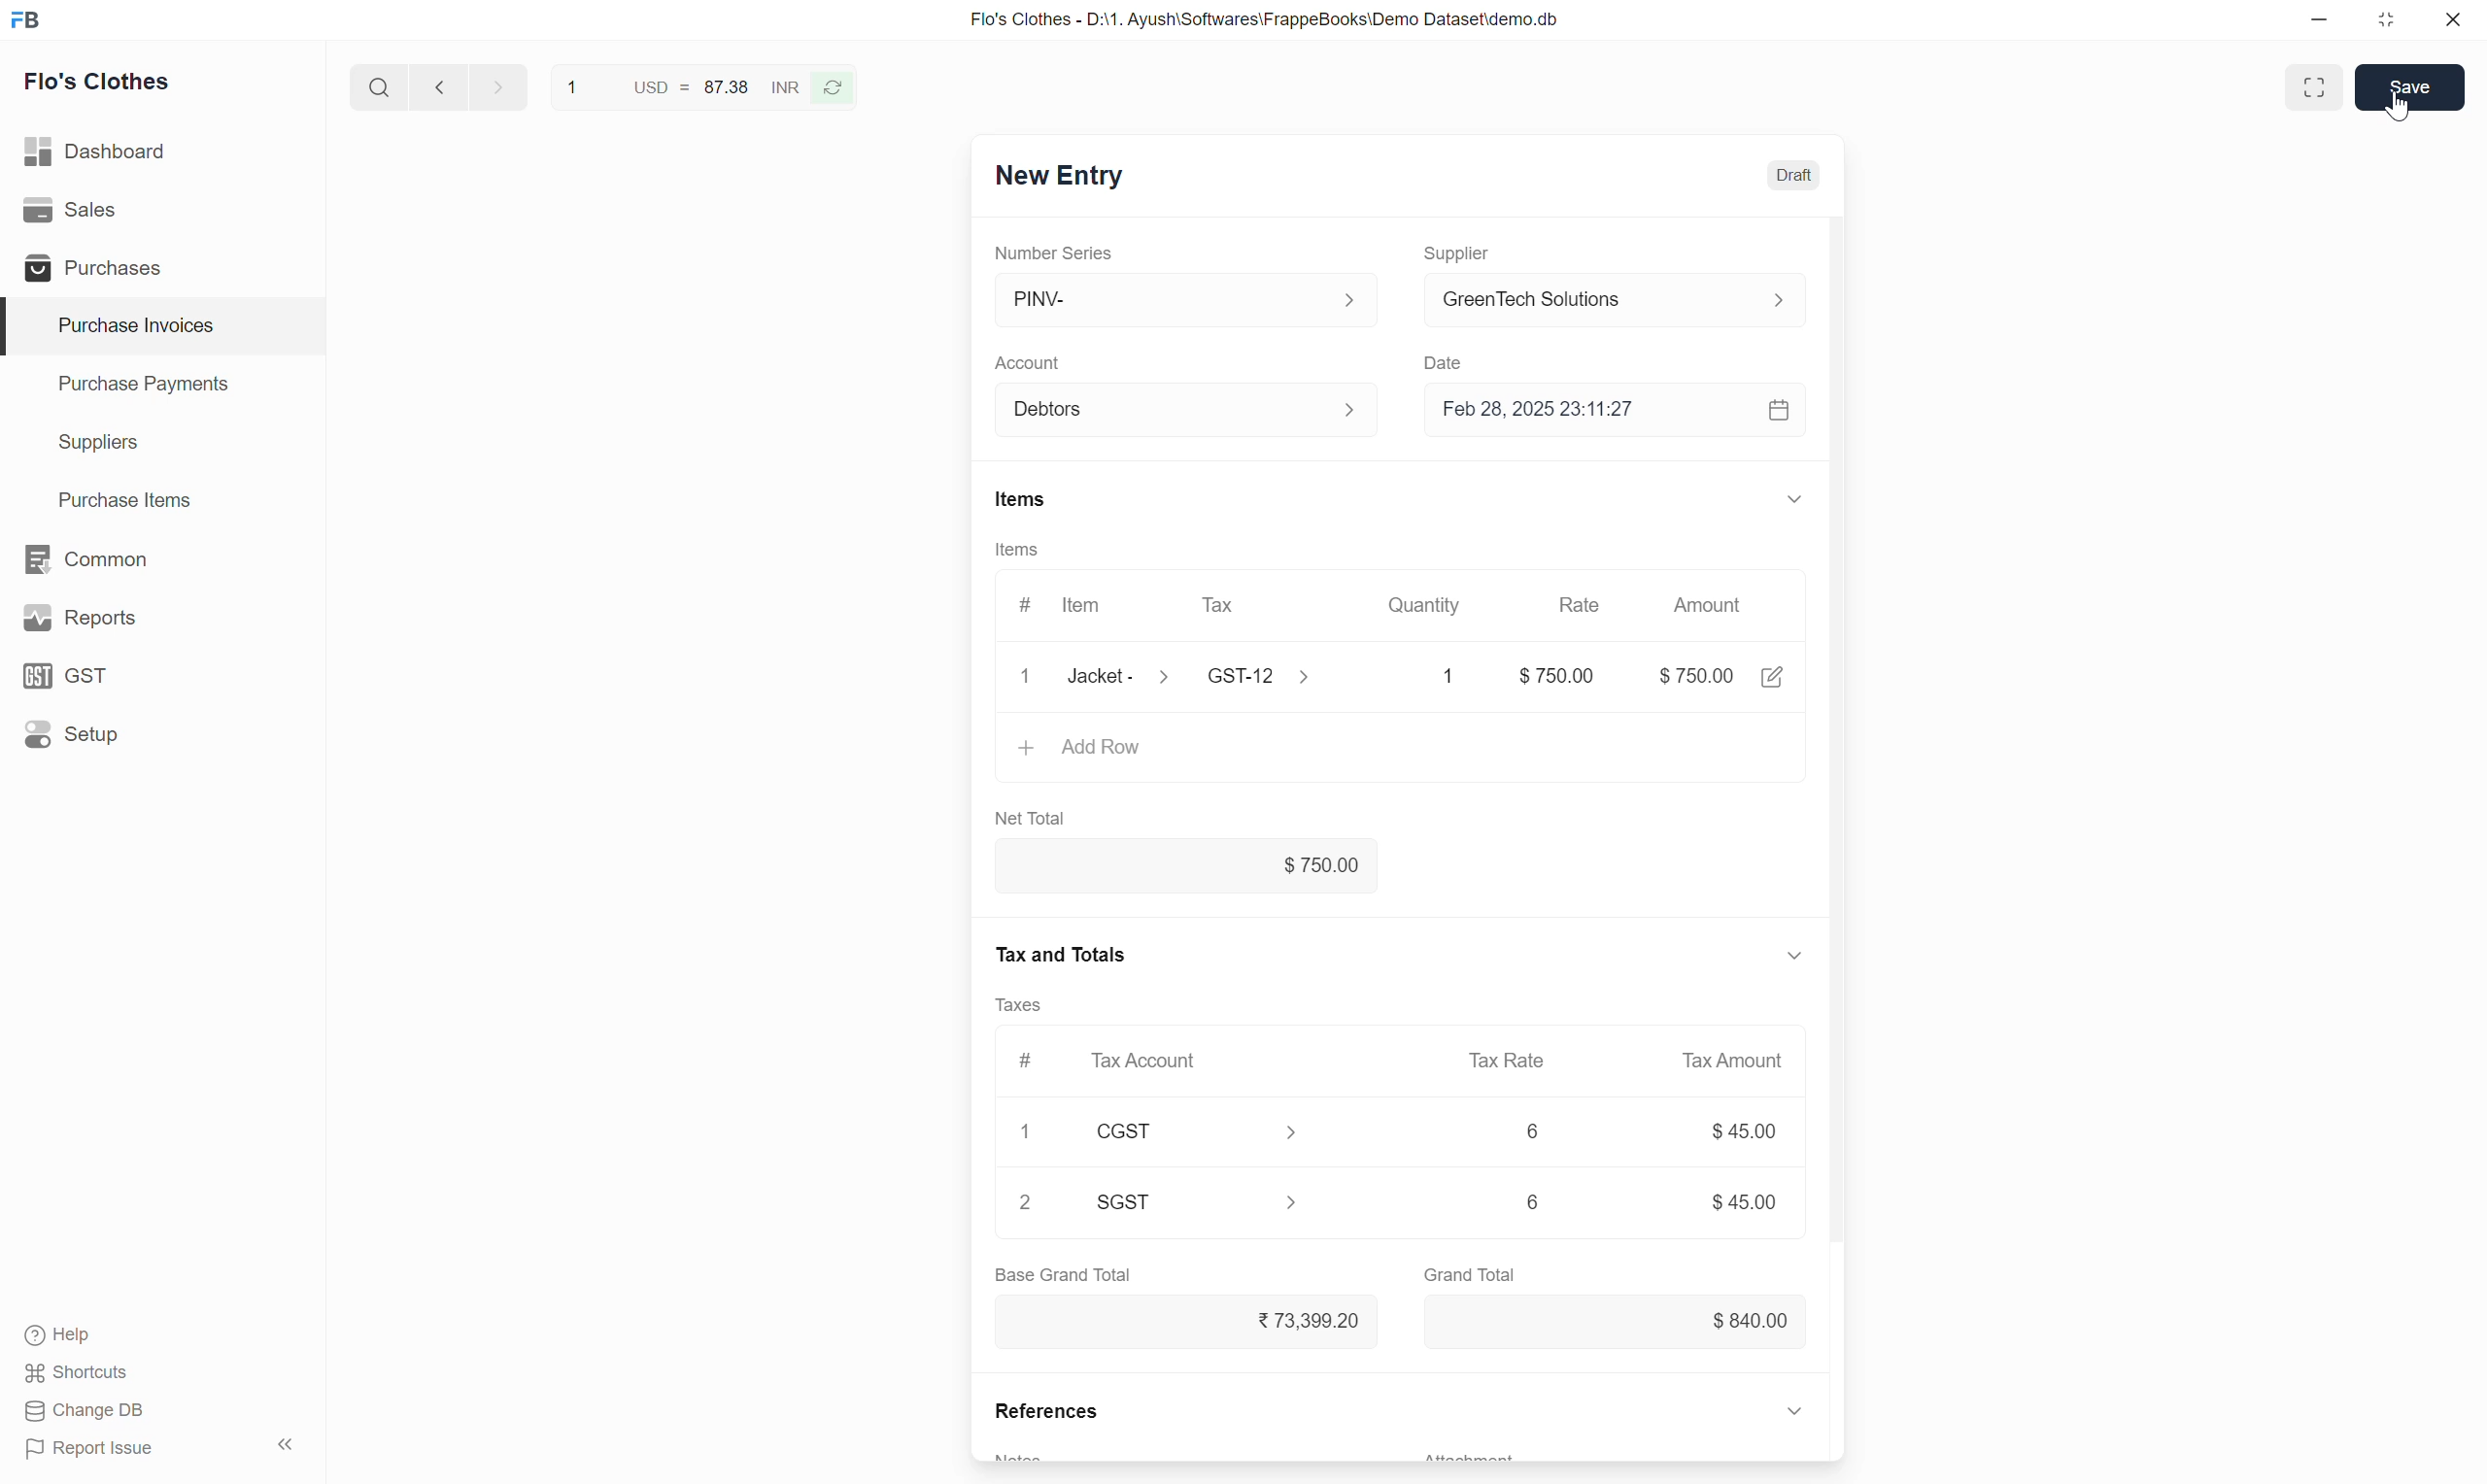 The image size is (2487, 1484). Describe the element at coordinates (1626, 299) in the screenshot. I see `GreenTech Solutions` at that location.